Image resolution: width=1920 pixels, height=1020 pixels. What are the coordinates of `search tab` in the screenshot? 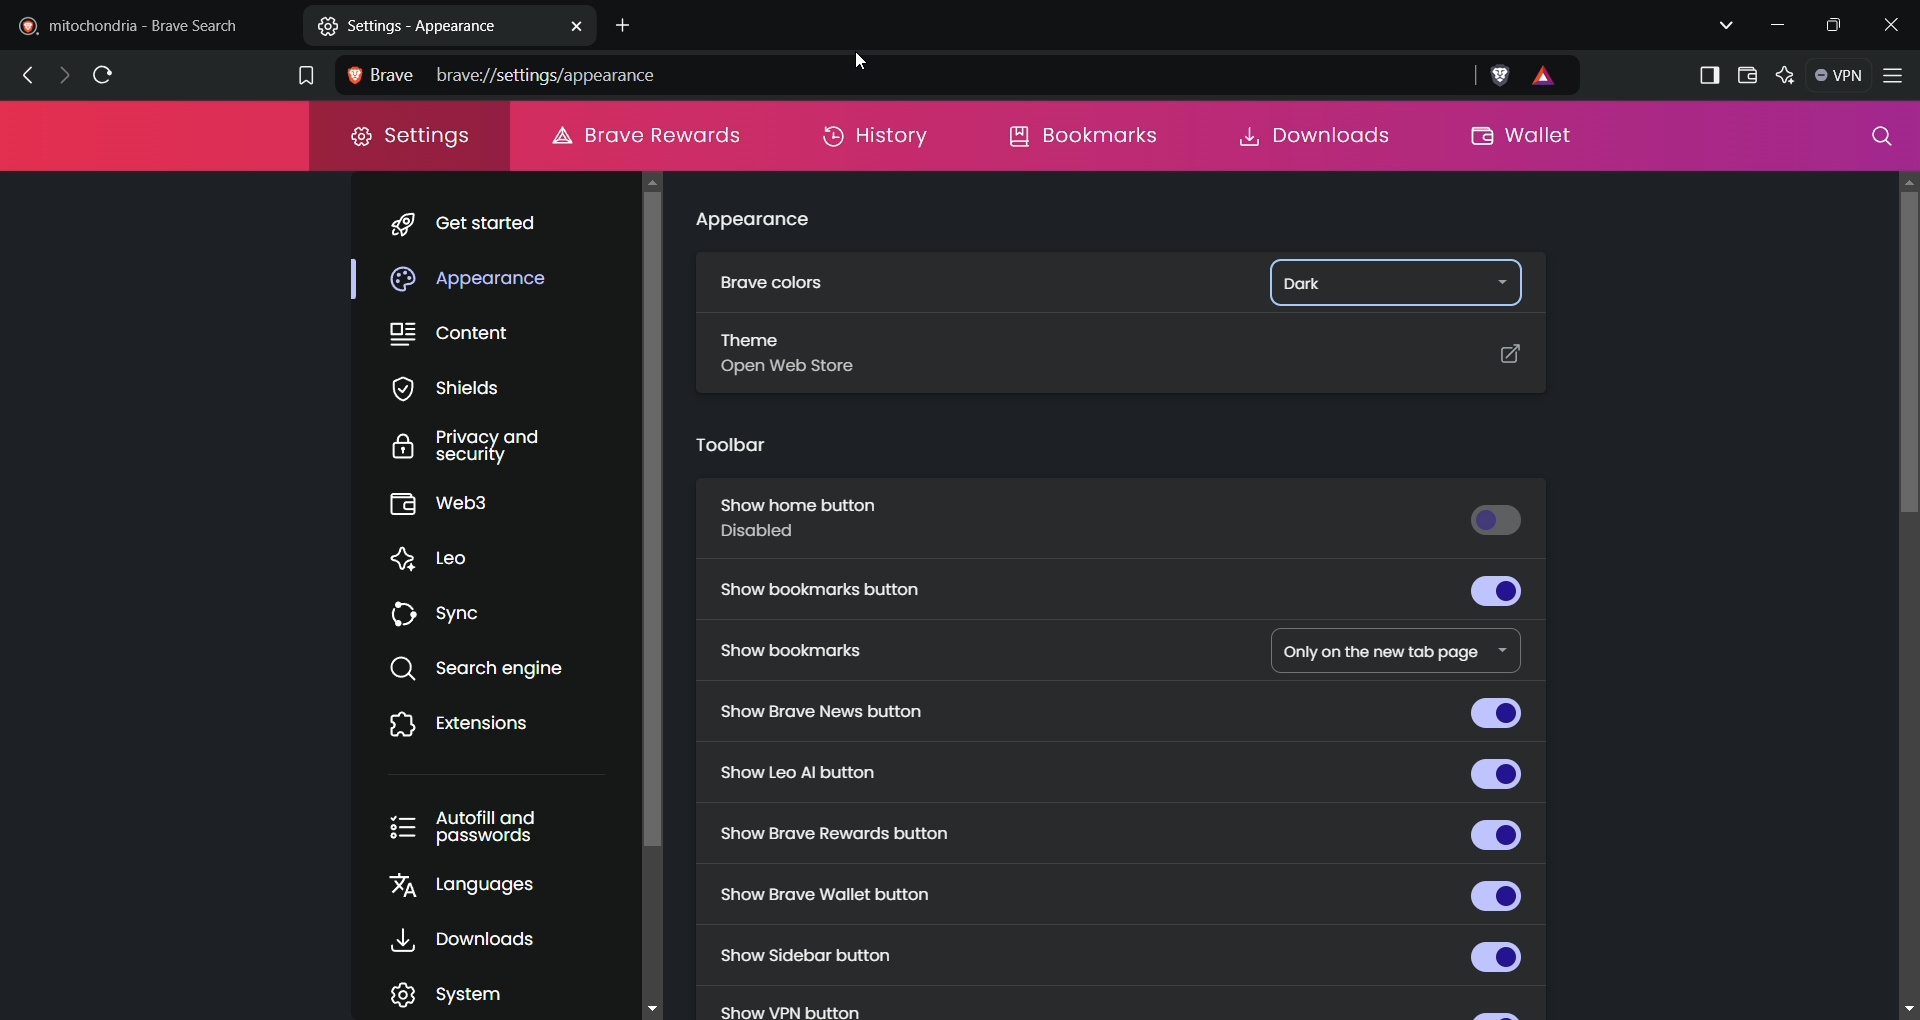 It's located at (1723, 24).